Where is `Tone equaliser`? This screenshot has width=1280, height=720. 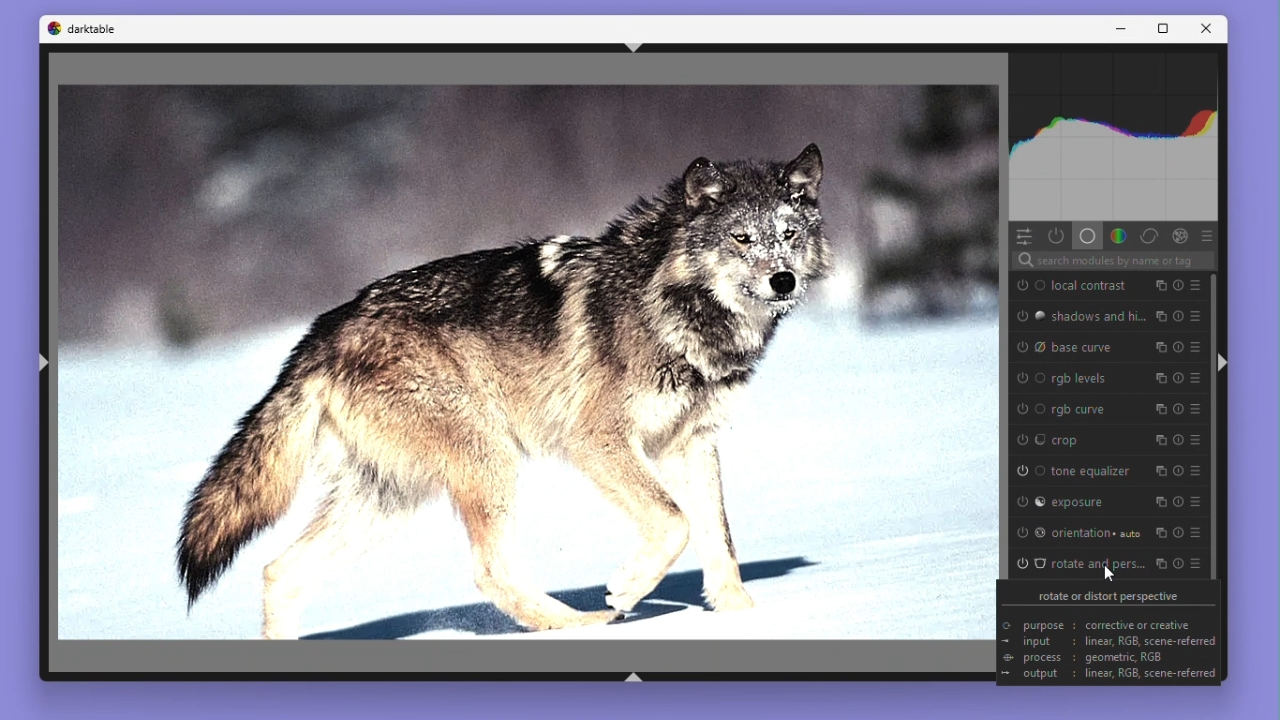 Tone equaliser is located at coordinates (1110, 468).